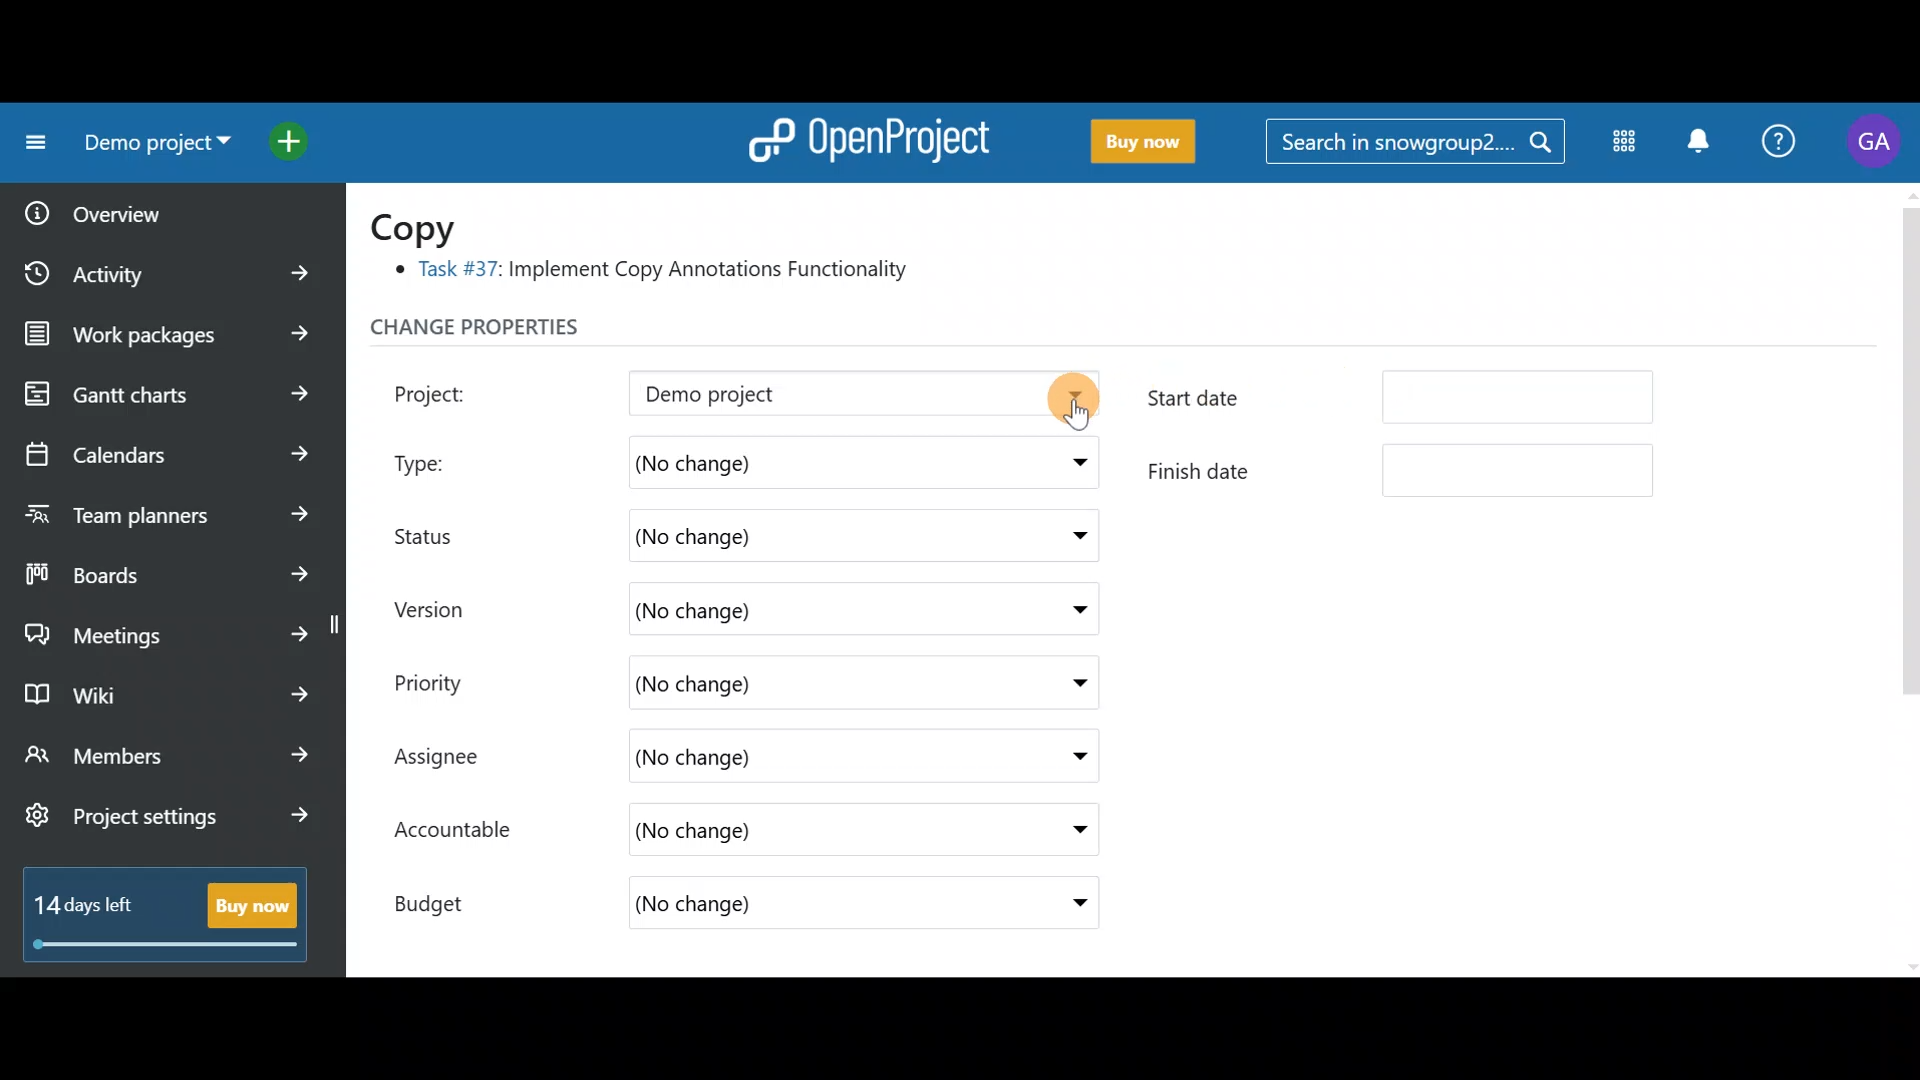  Describe the element at coordinates (1780, 144) in the screenshot. I see `Help` at that location.